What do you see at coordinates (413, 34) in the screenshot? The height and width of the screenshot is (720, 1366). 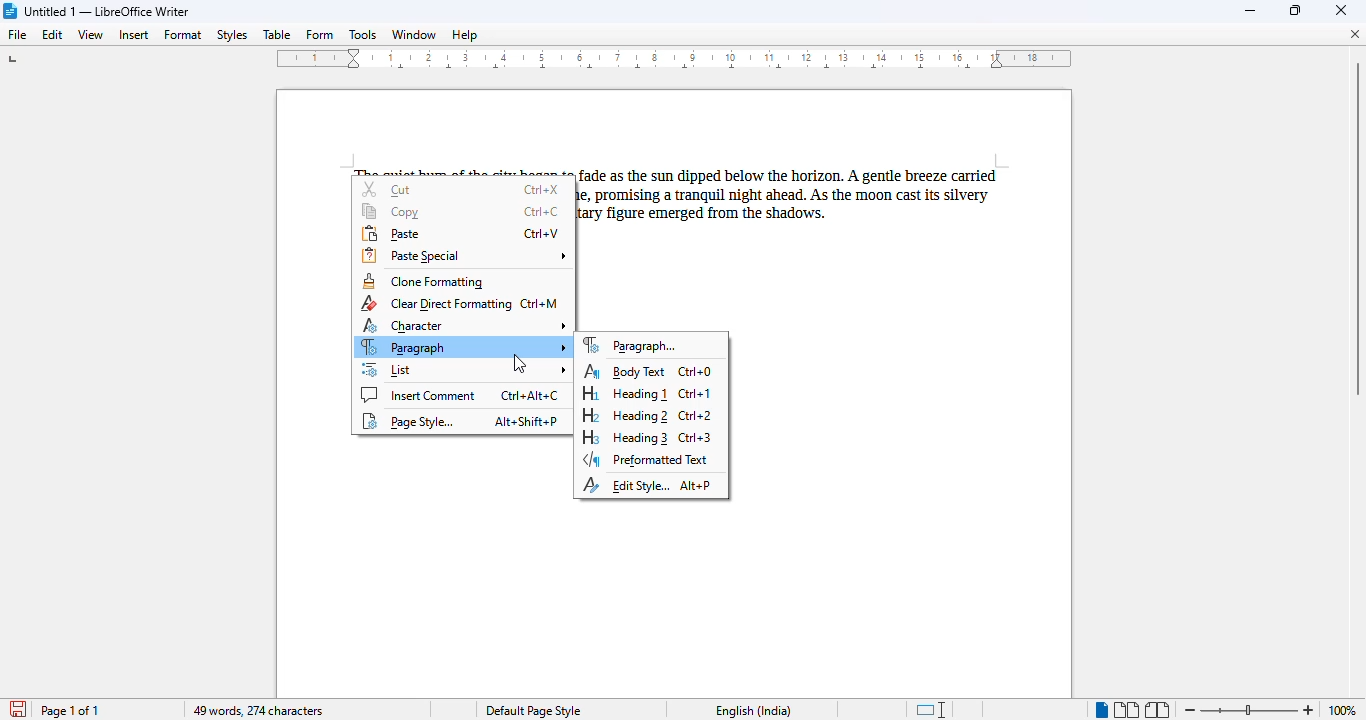 I see `window` at bounding box center [413, 34].